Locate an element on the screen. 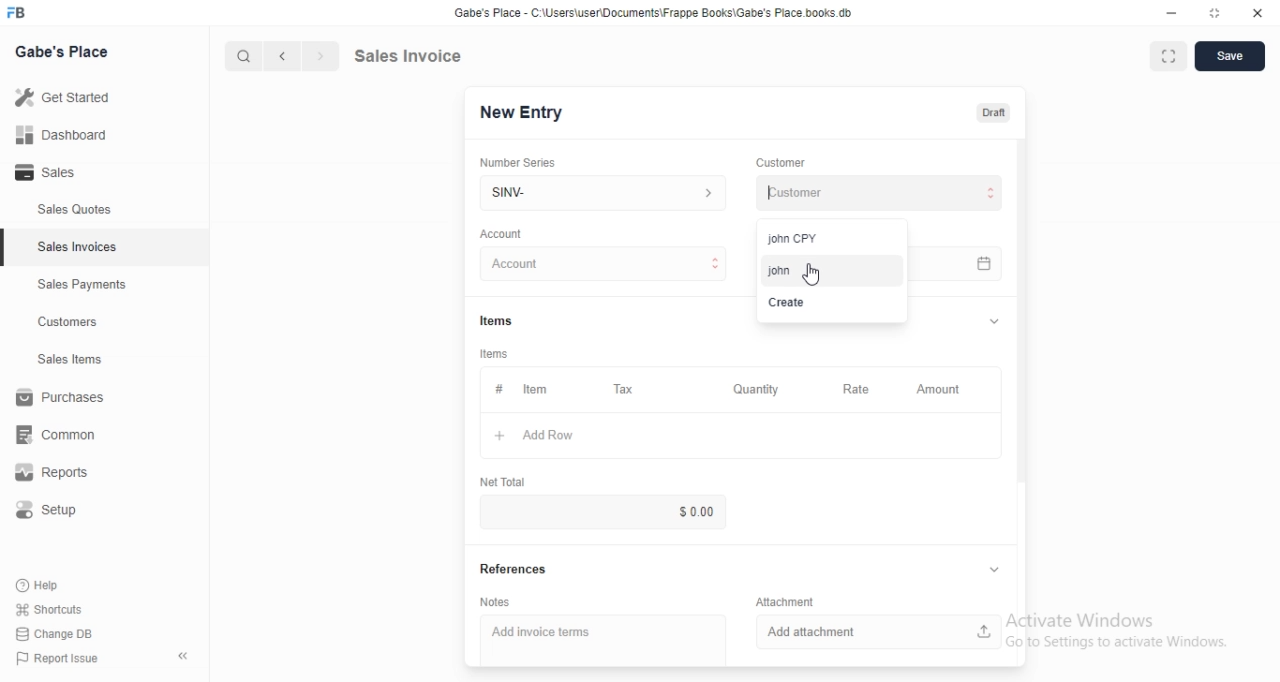 The width and height of the screenshot is (1280, 682). Create is located at coordinates (811, 304).